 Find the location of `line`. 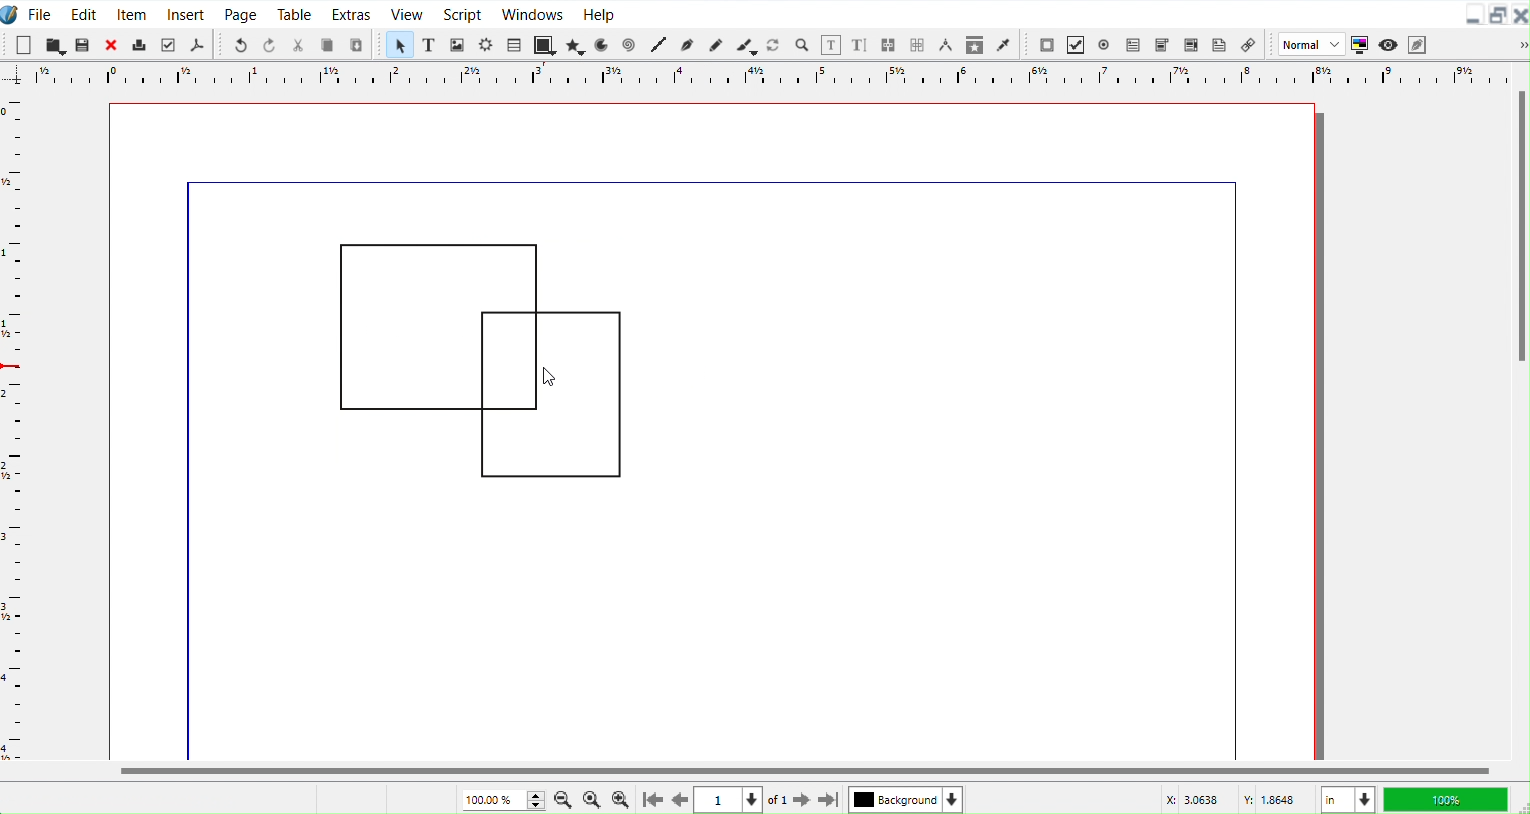

line is located at coordinates (712, 181).